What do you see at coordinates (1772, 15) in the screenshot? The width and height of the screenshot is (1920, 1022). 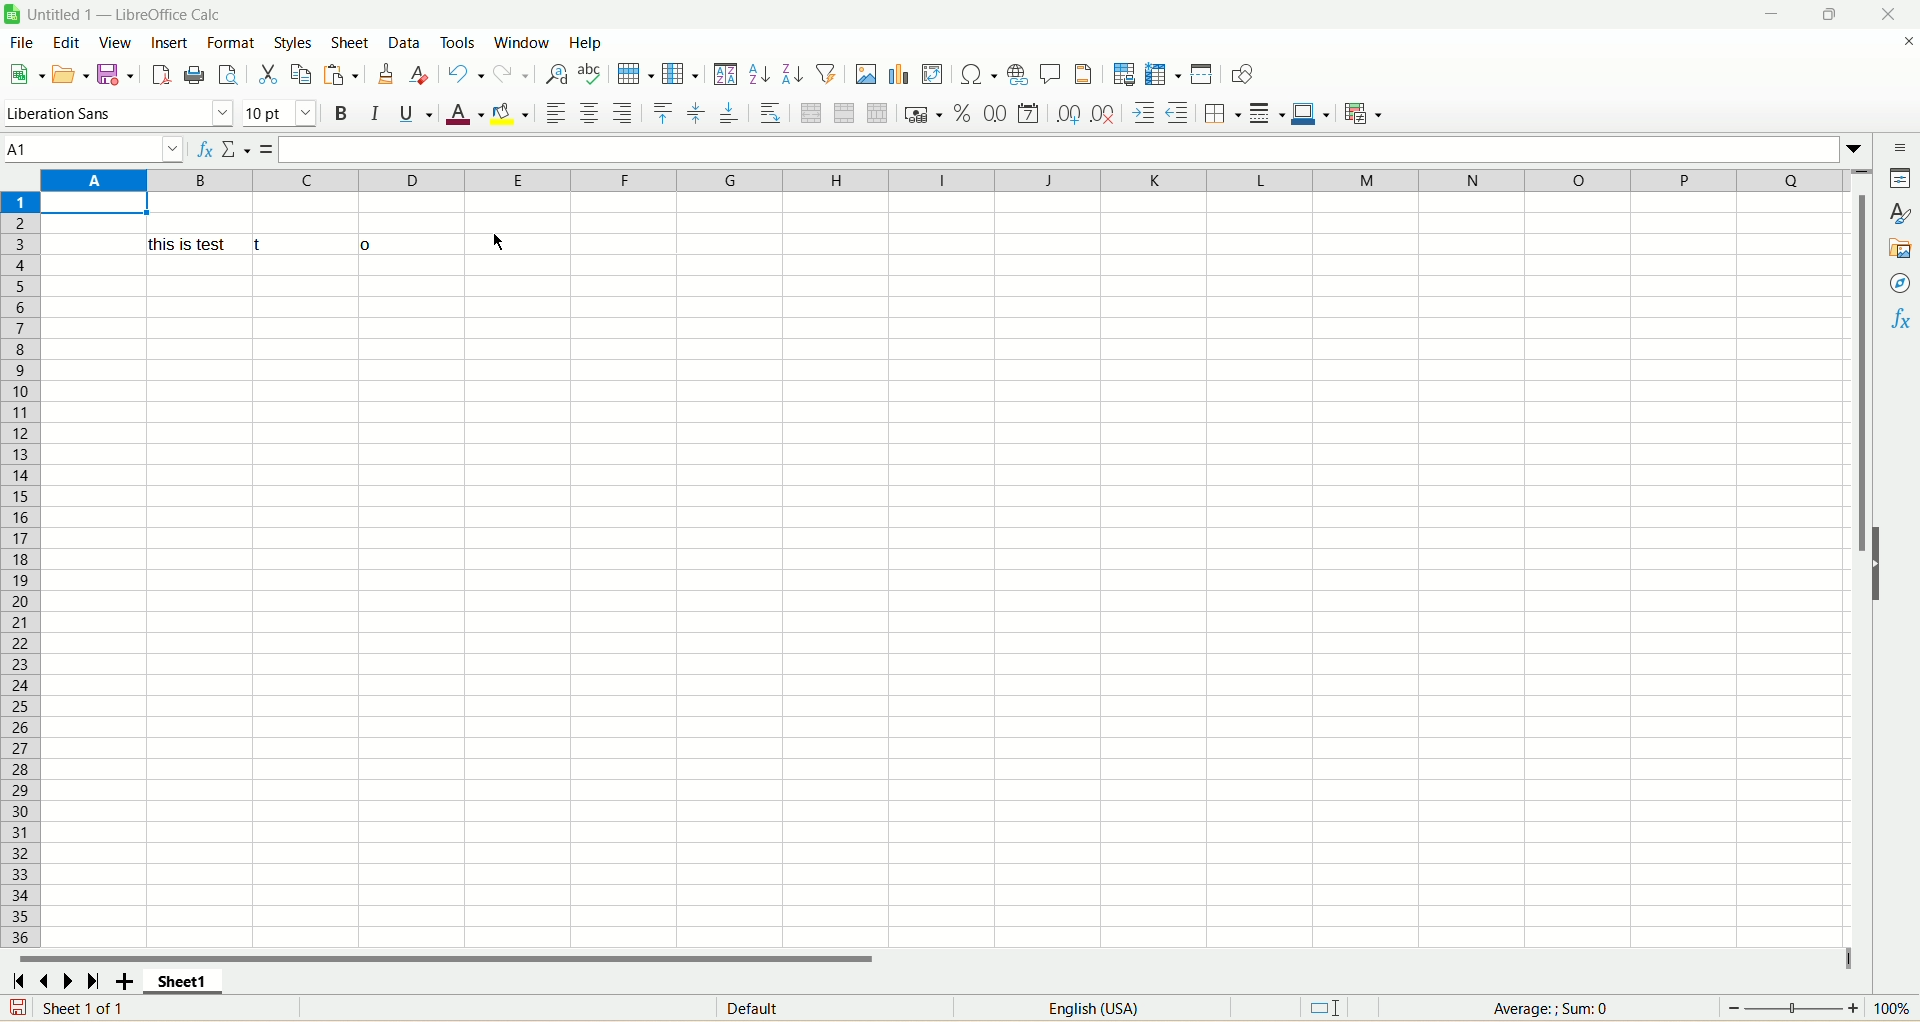 I see `minimize` at bounding box center [1772, 15].